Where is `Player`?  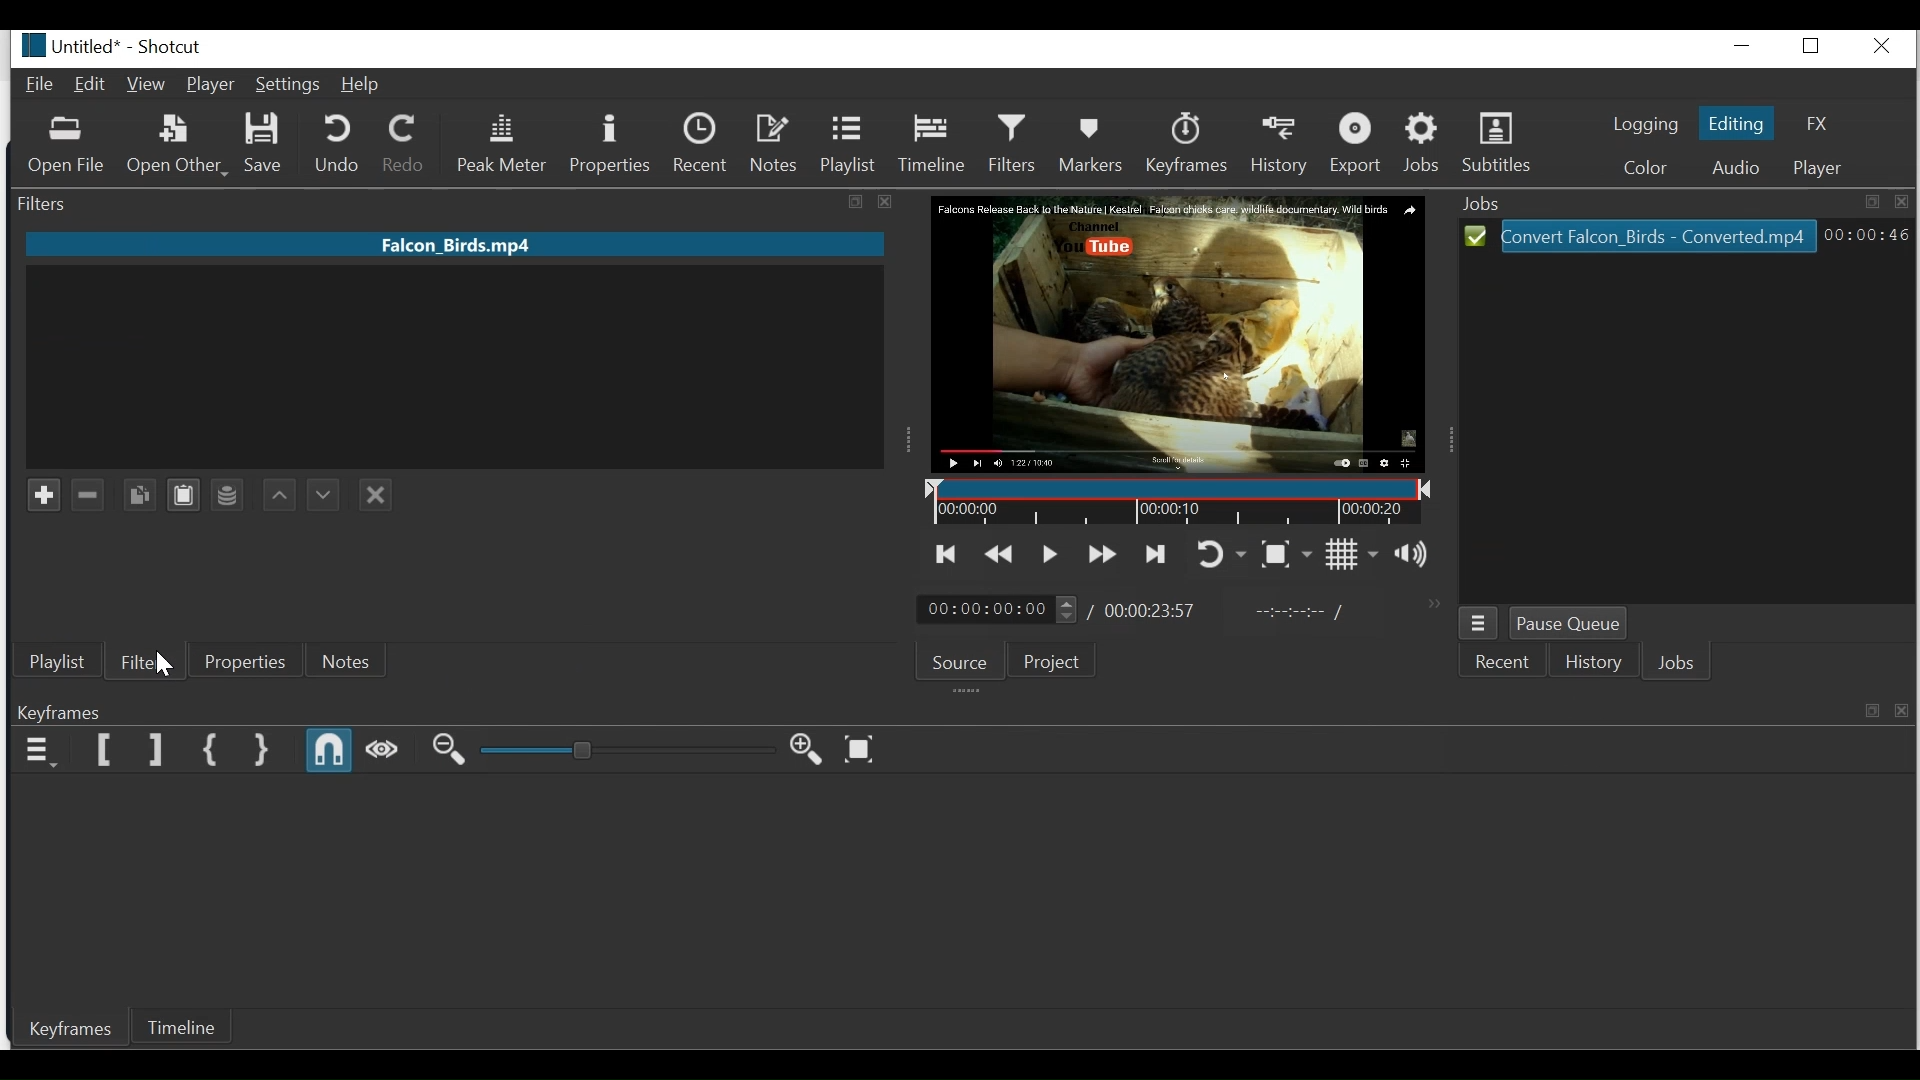
Player is located at coordinates (1822, 167).